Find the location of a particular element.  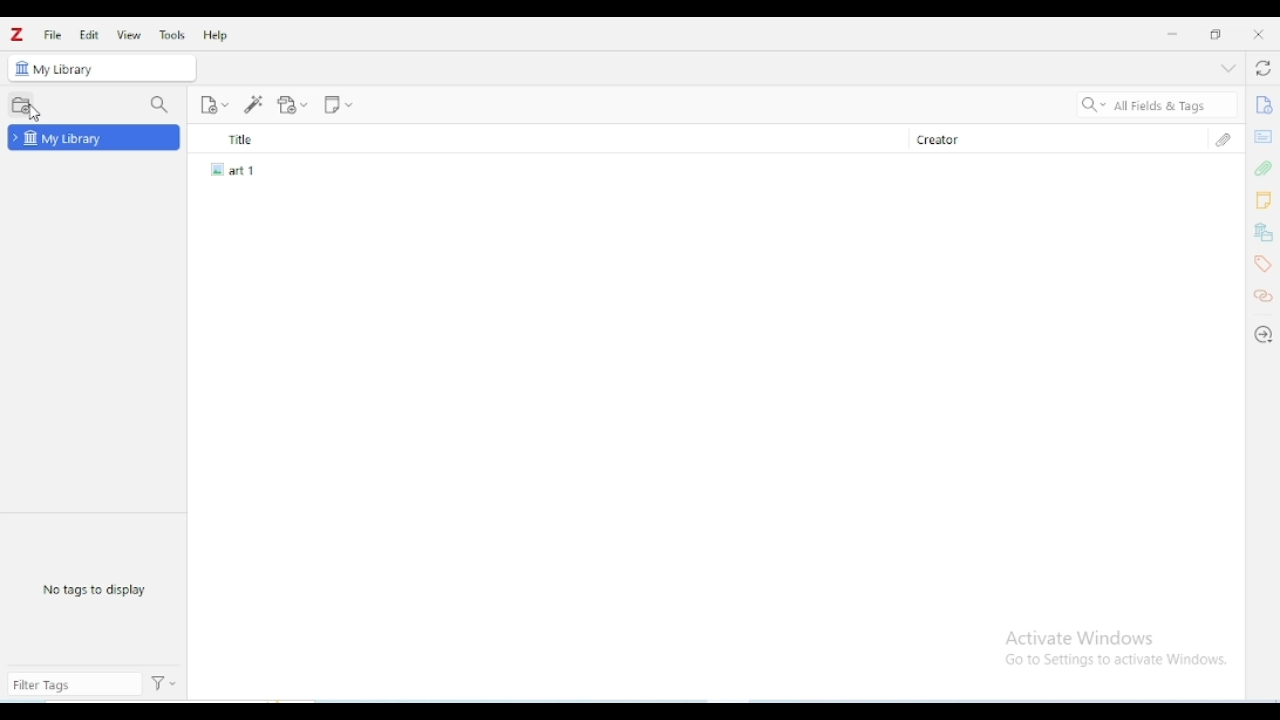

edit is located at coordinates (89, 35).